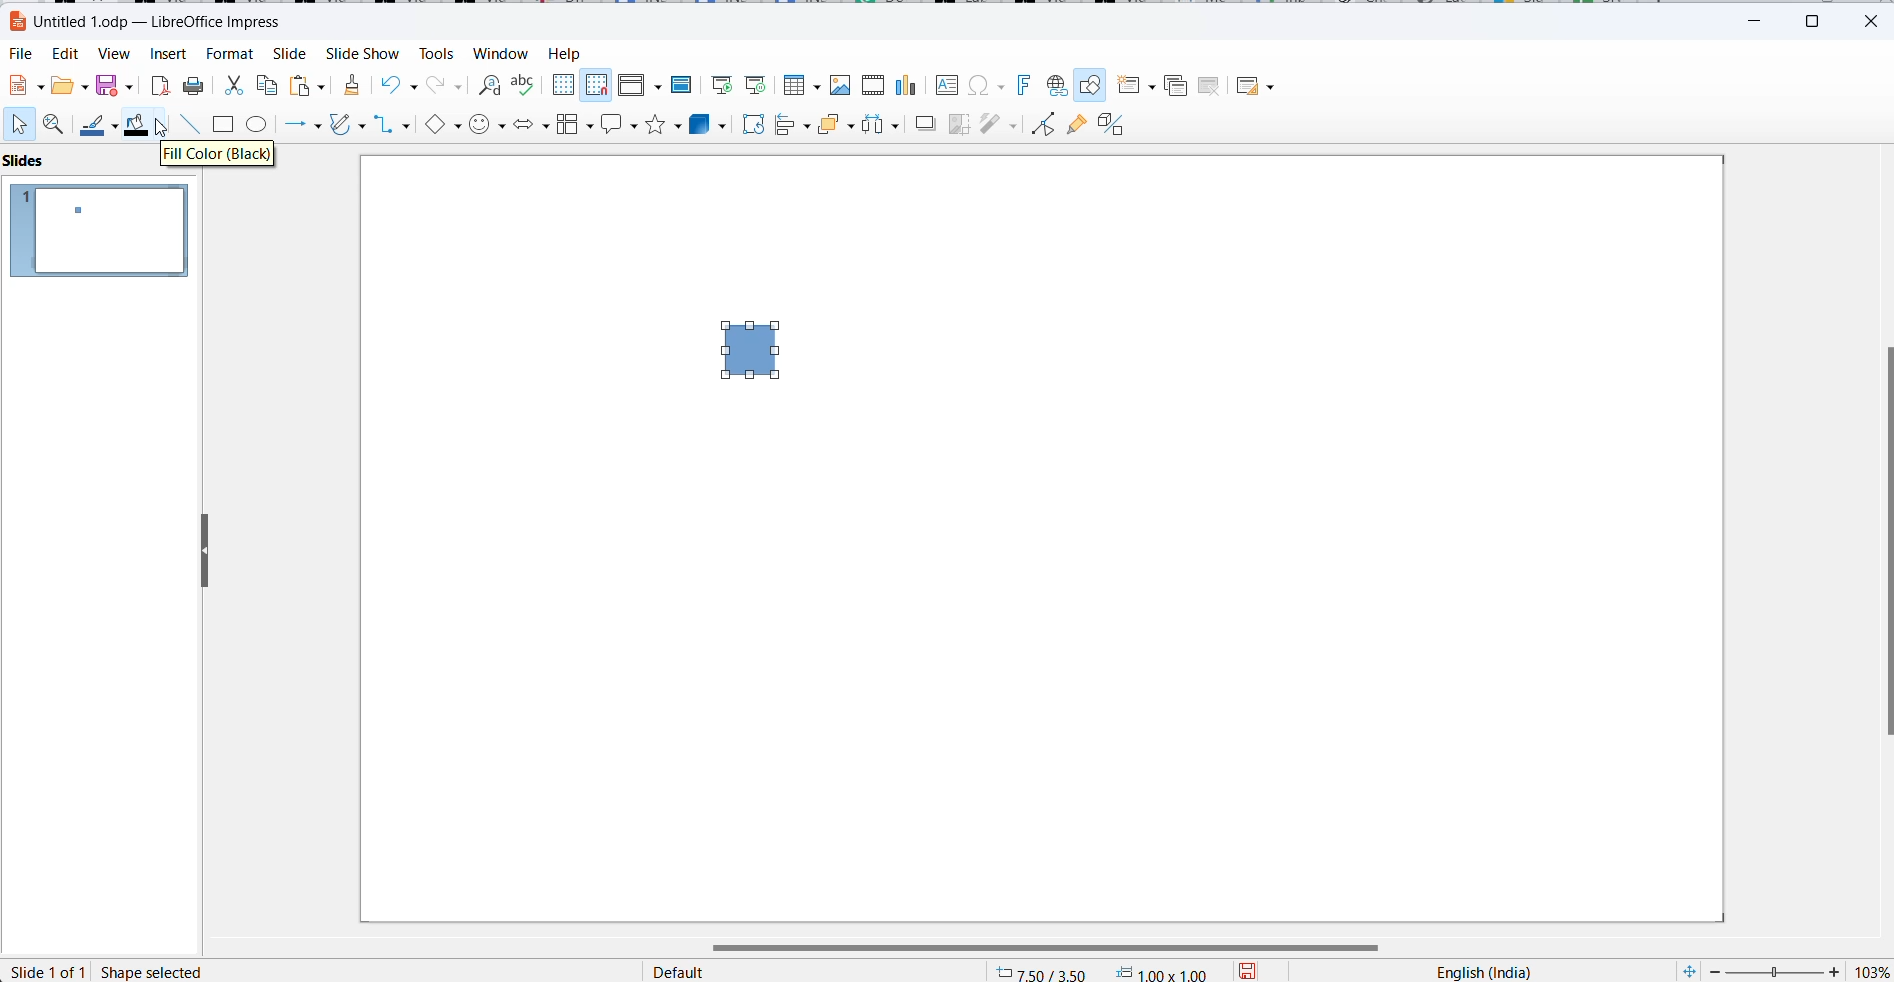  I want to click on shadow, so click(924, 126).